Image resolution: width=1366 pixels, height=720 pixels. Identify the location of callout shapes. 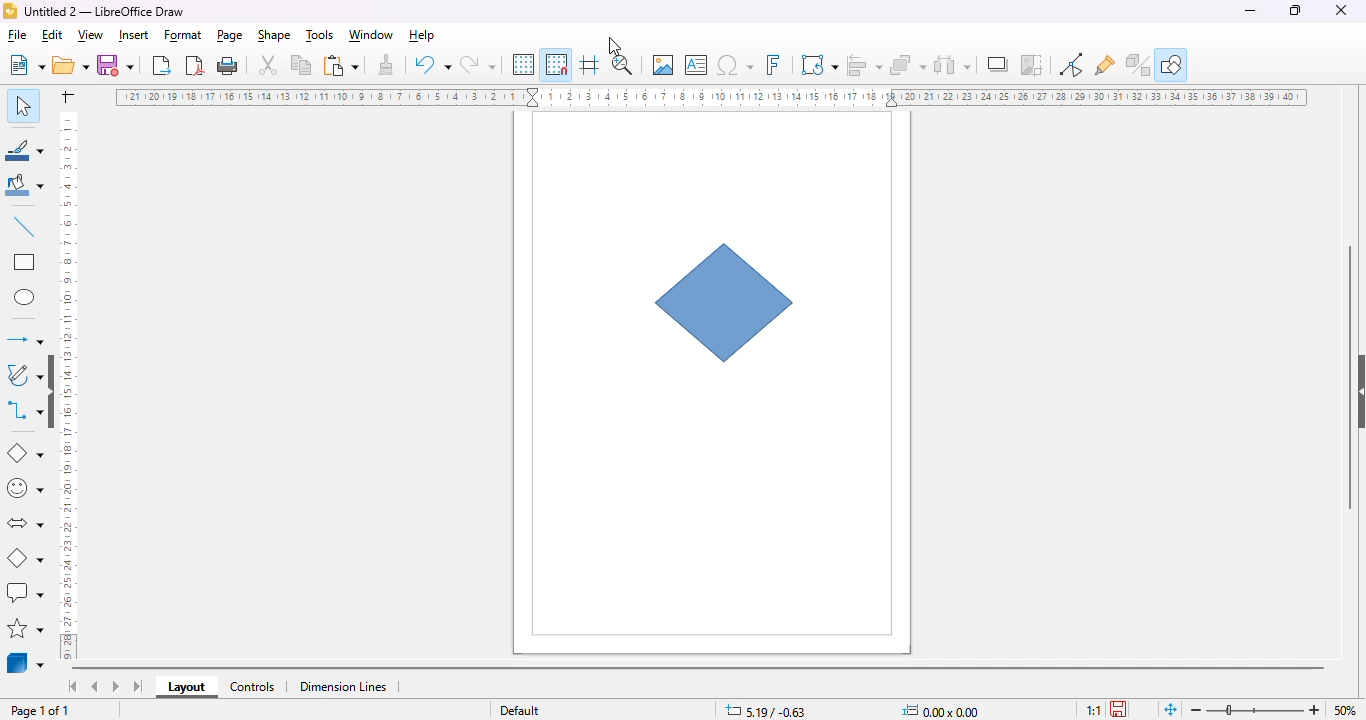
(27, 592).